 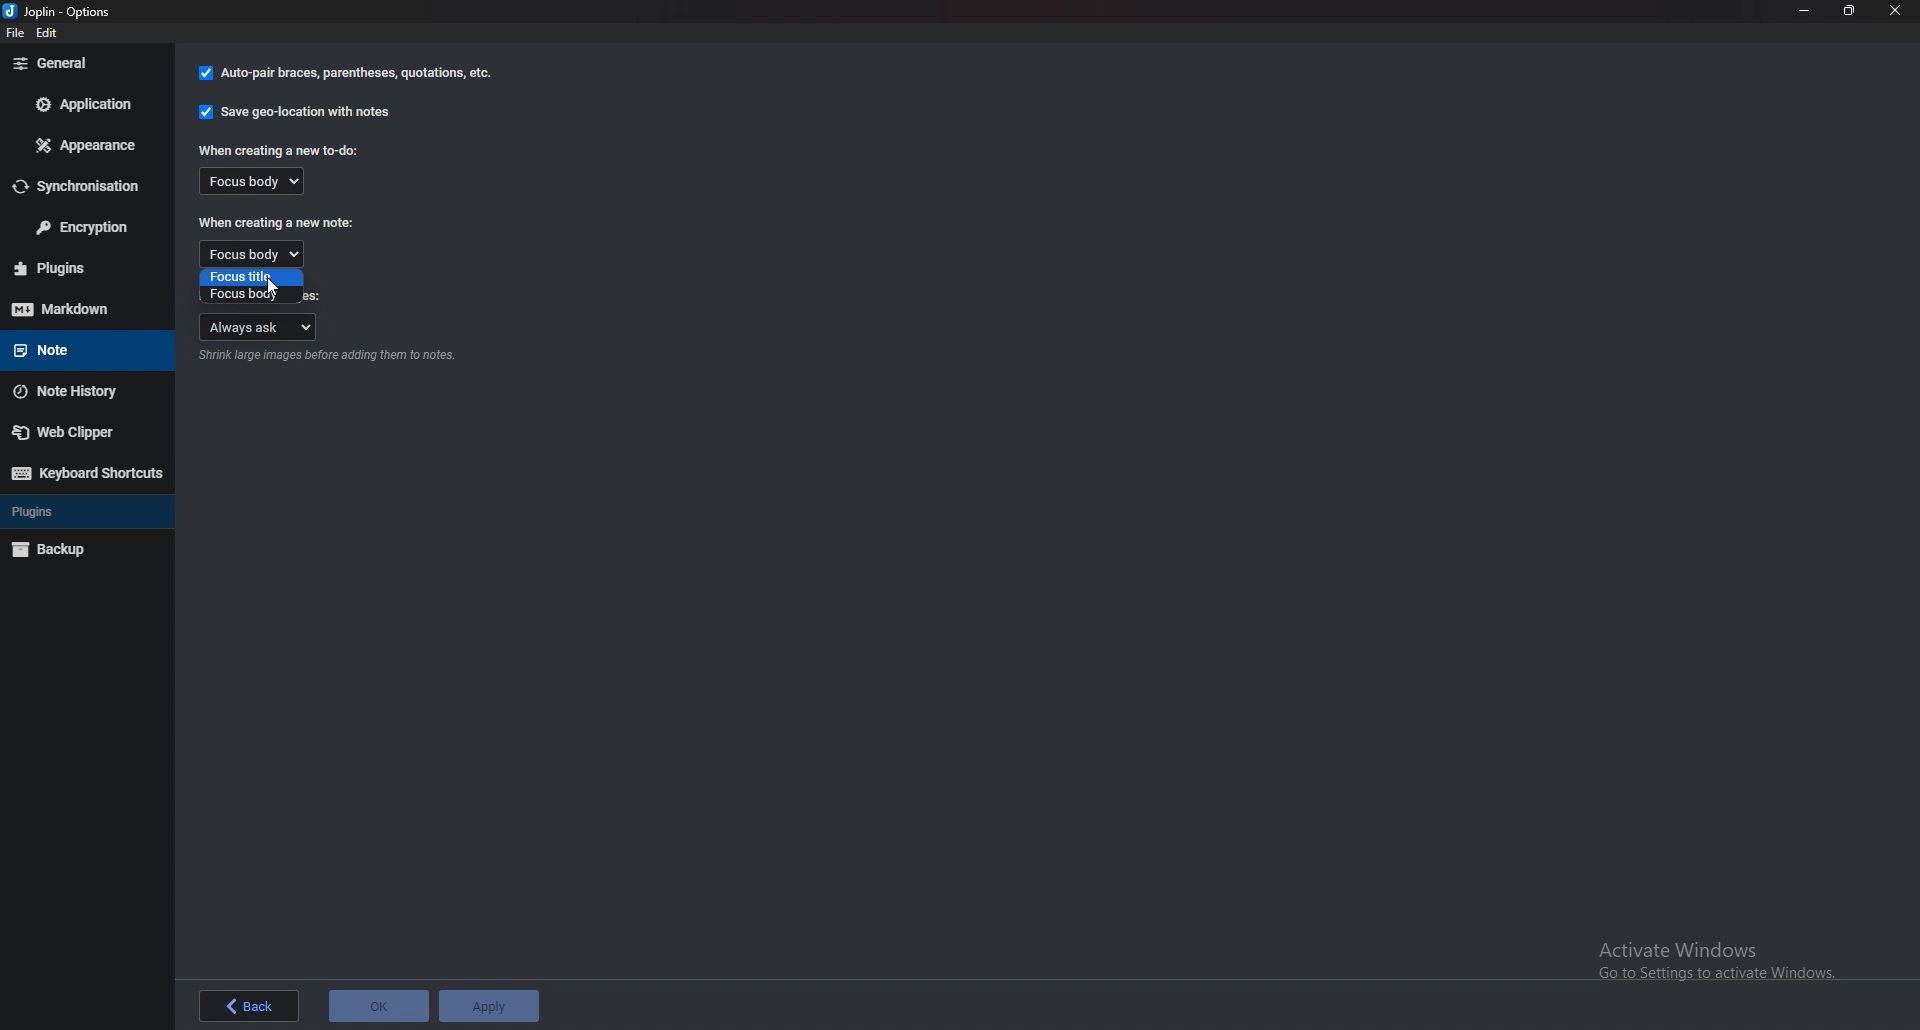 I want to click on Focus title, so click(x=250, y=277).